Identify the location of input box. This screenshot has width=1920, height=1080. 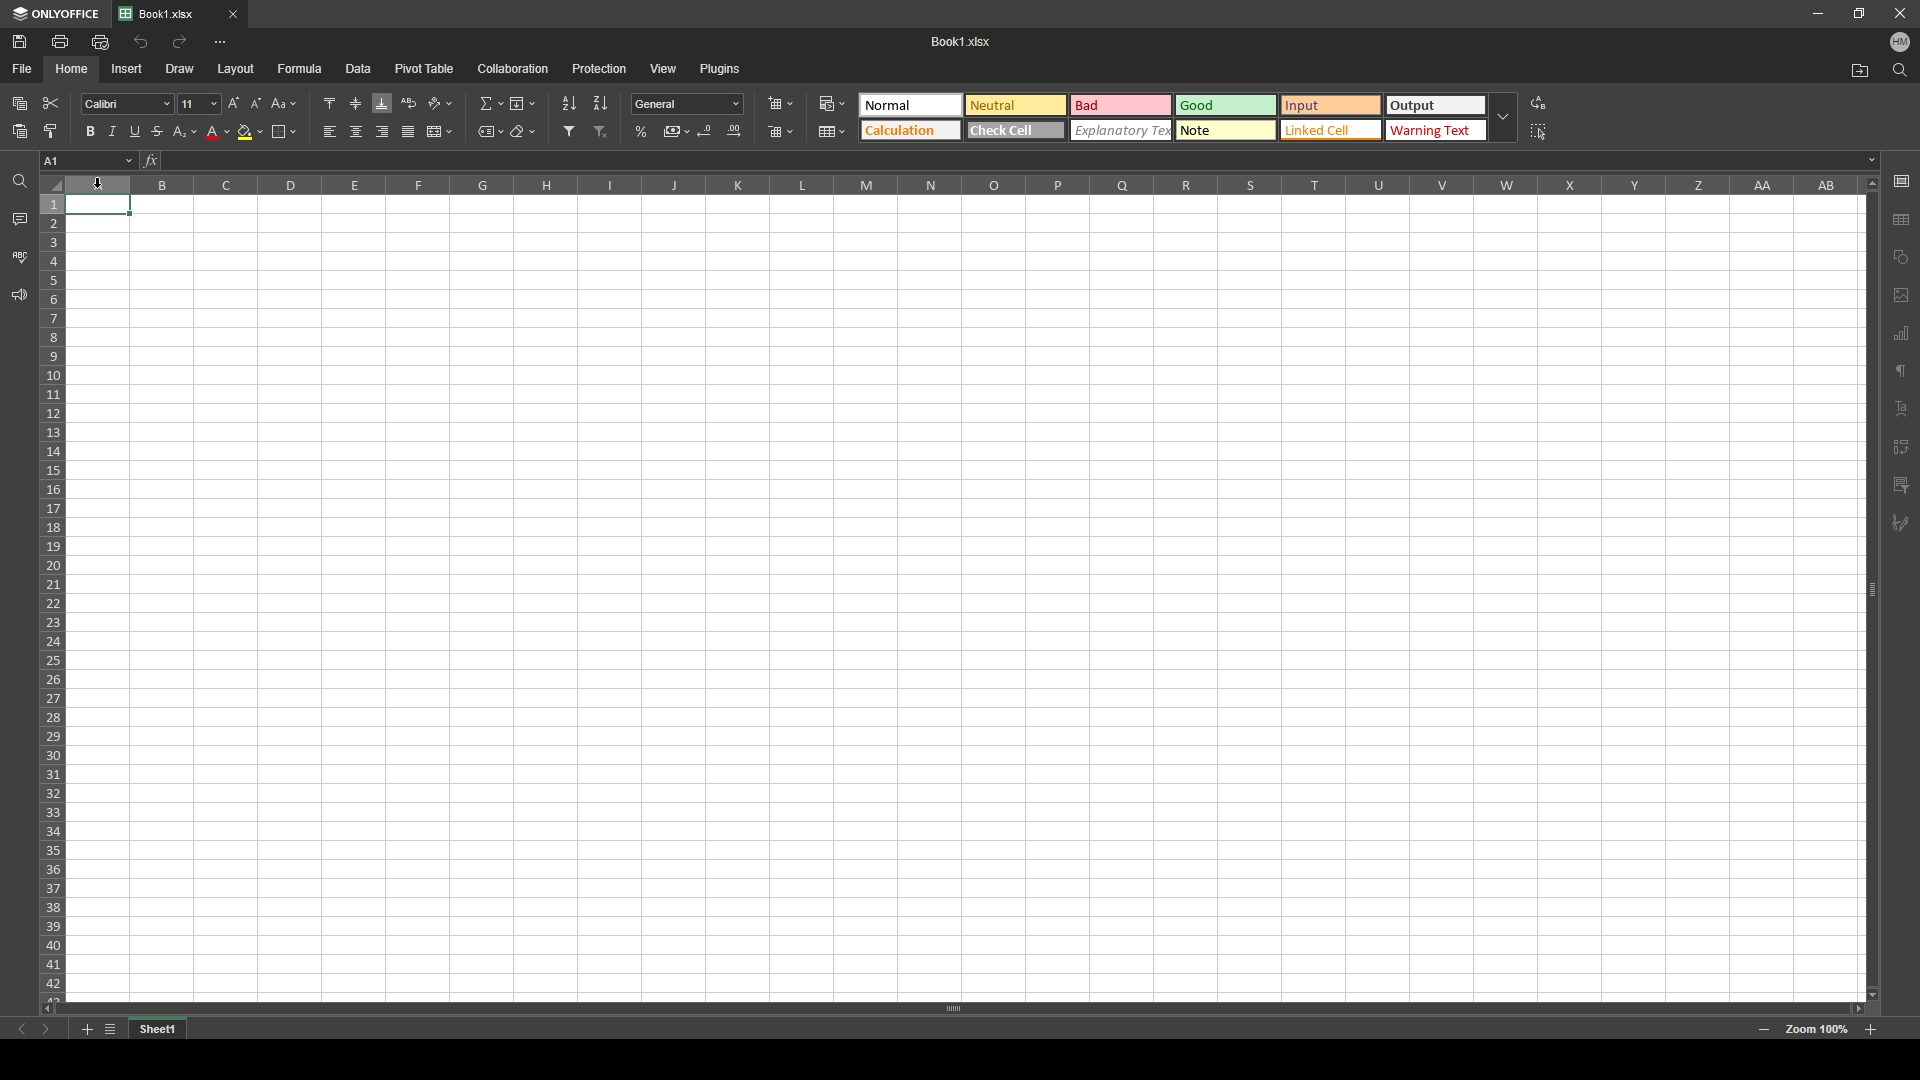
(1018, 161).